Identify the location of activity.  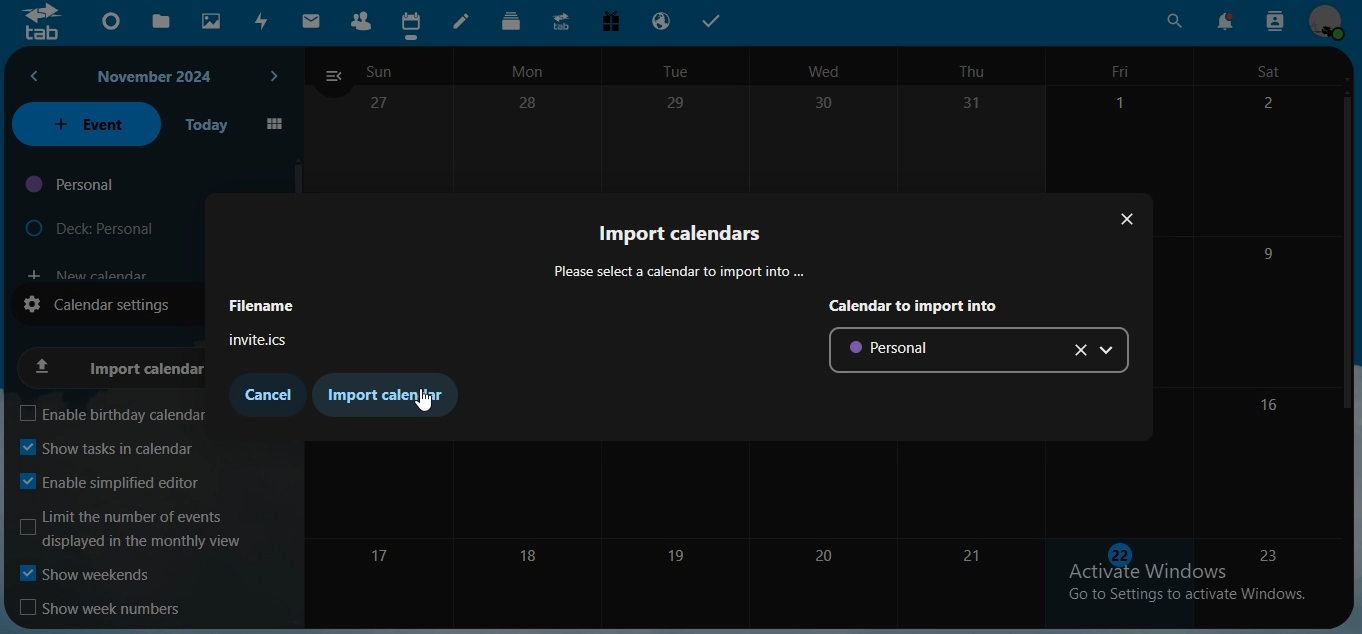
(264, 24).